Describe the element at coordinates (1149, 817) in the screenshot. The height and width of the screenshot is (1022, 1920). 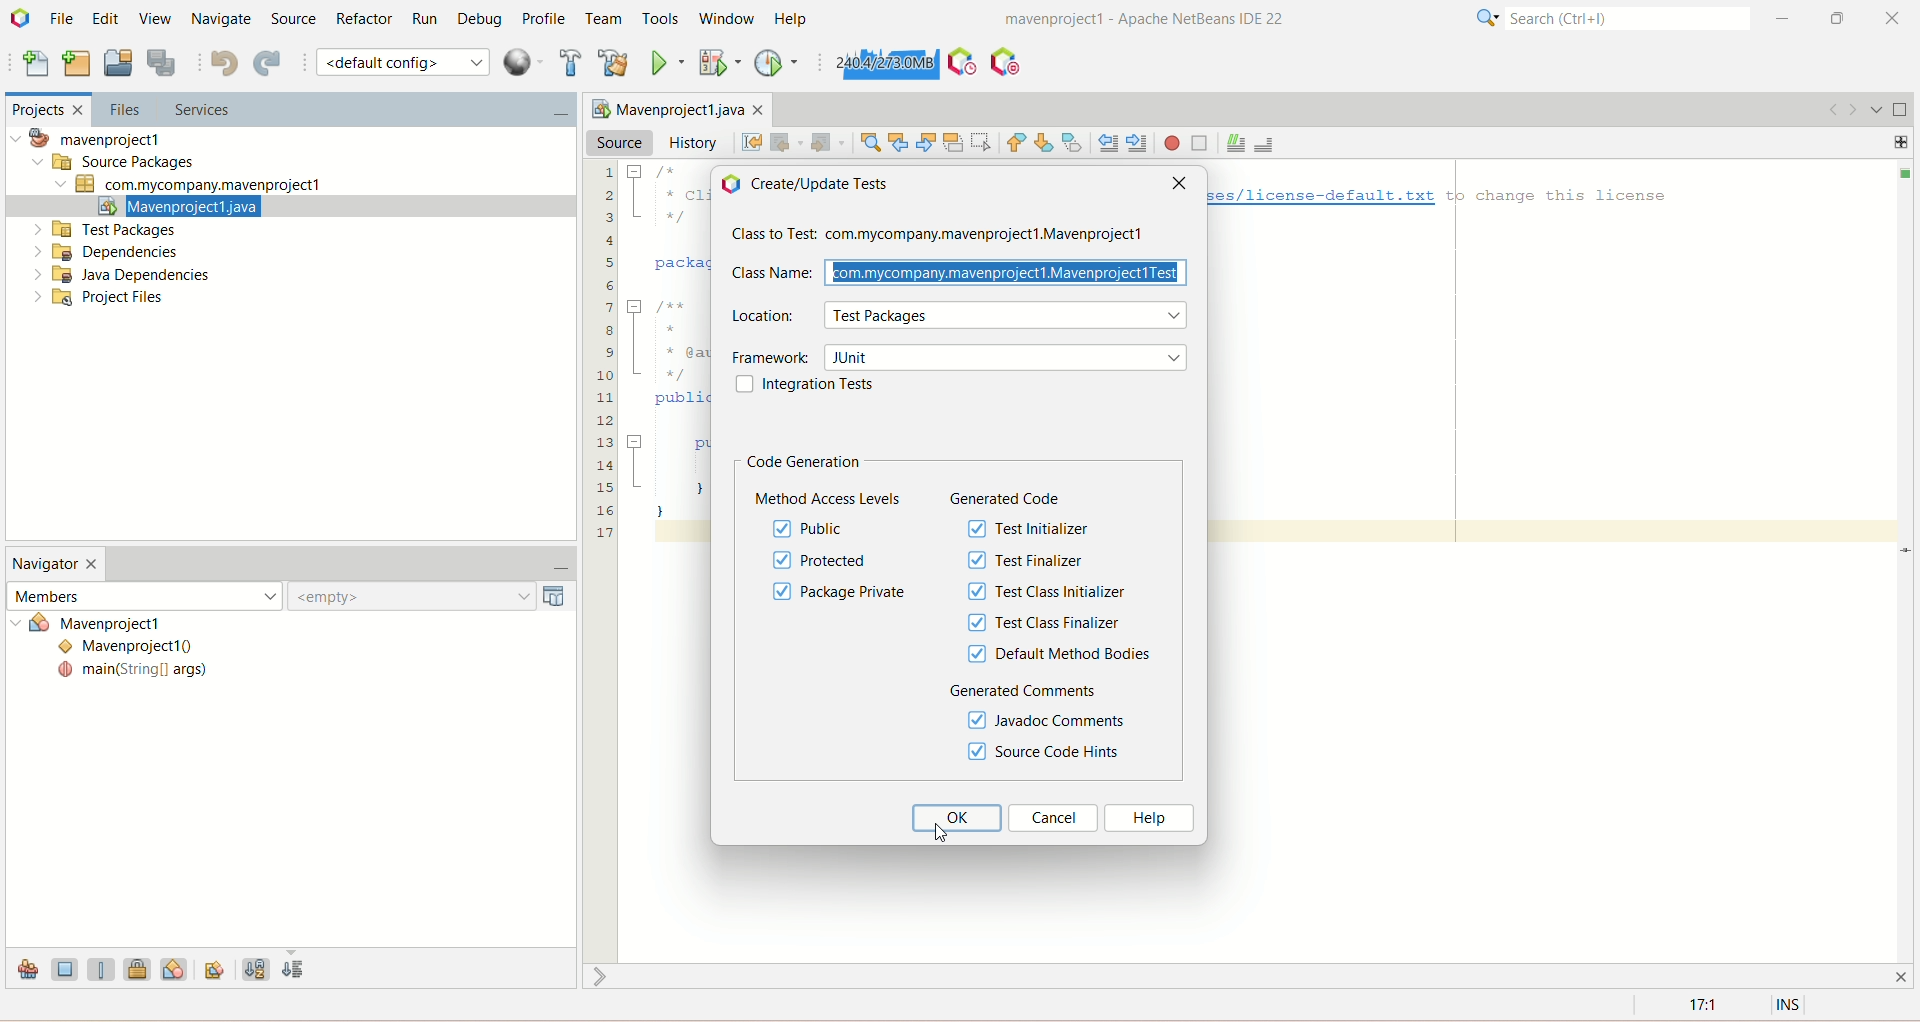
I see `help` at that location.